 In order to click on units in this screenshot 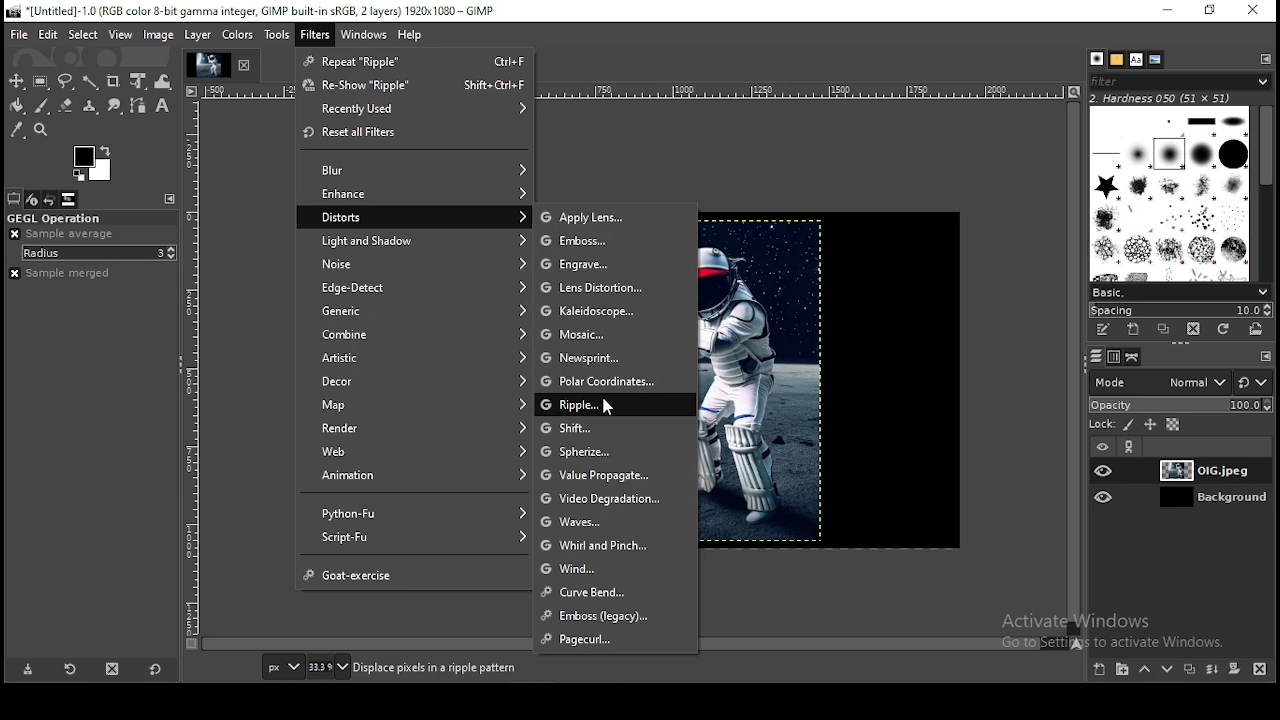, I will do `click(283, 668)`.